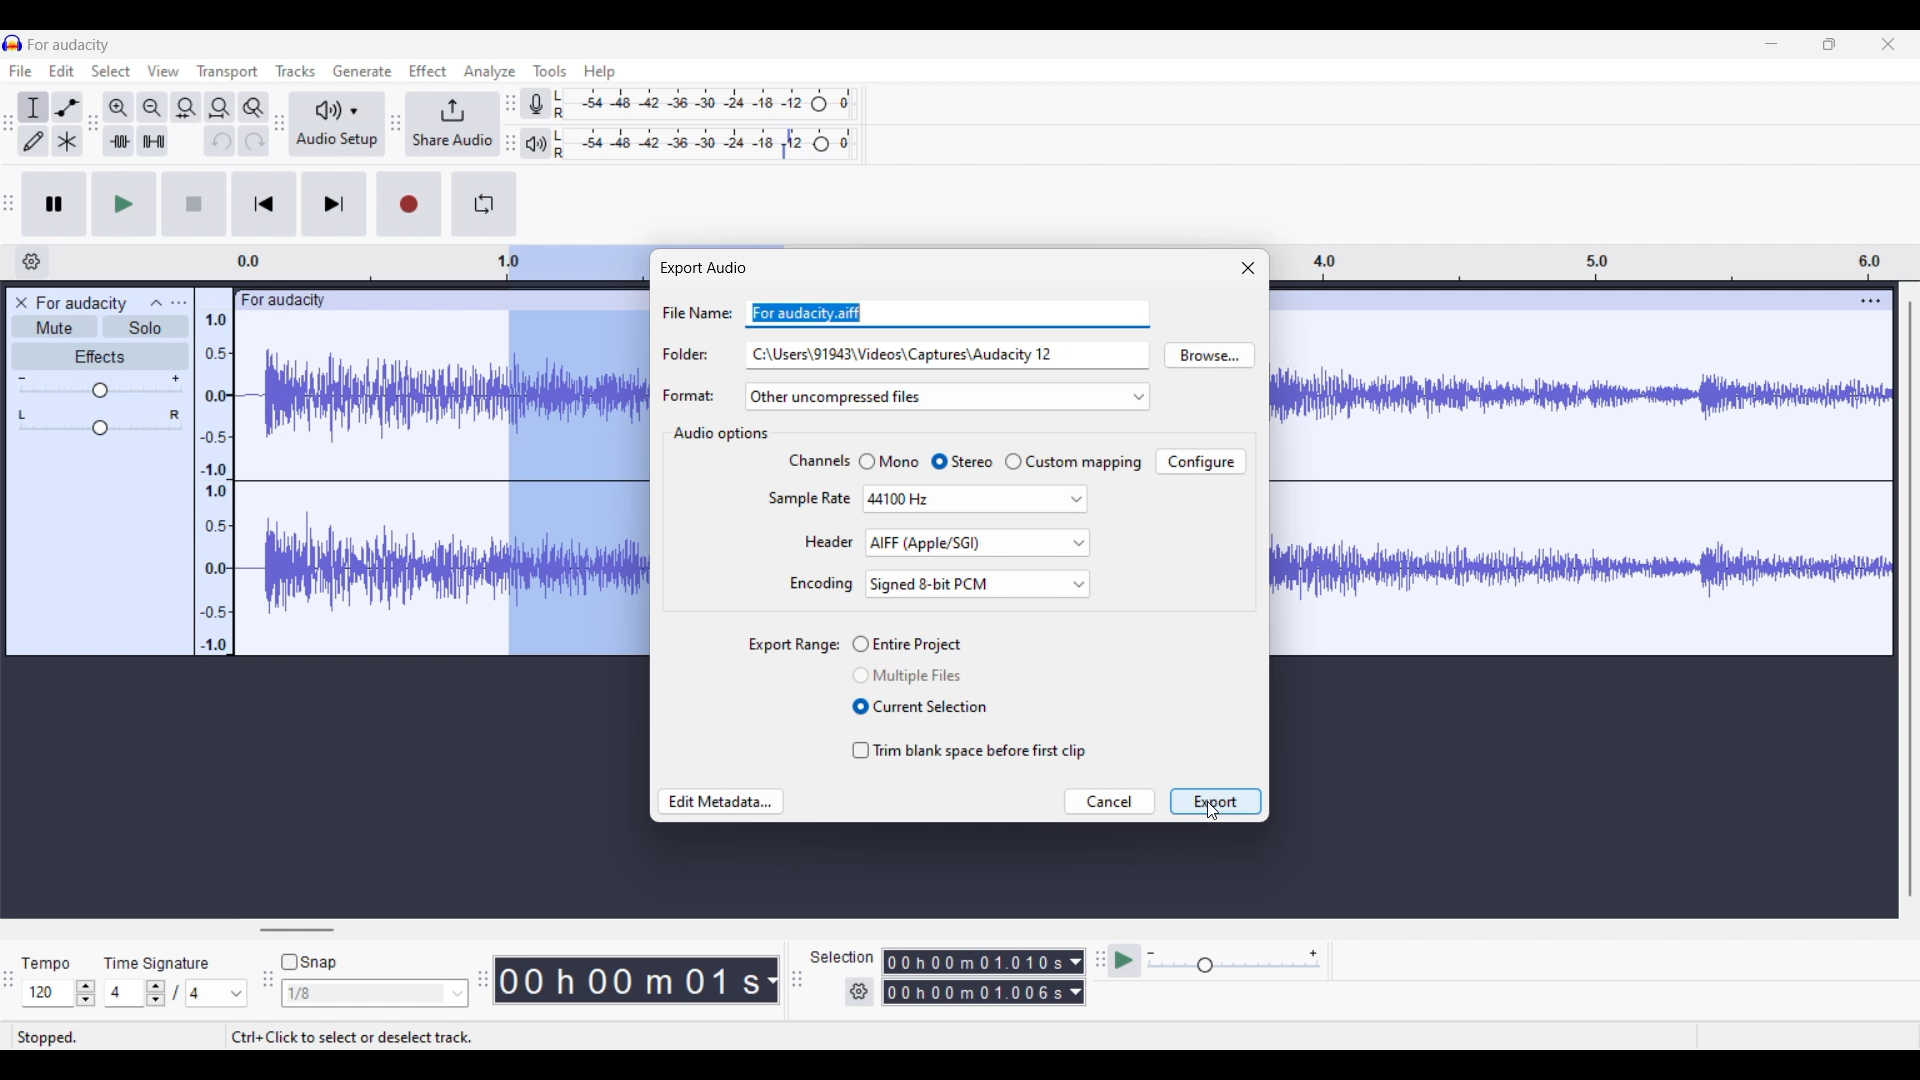  I want to click on Playback level, so click(706, 143).